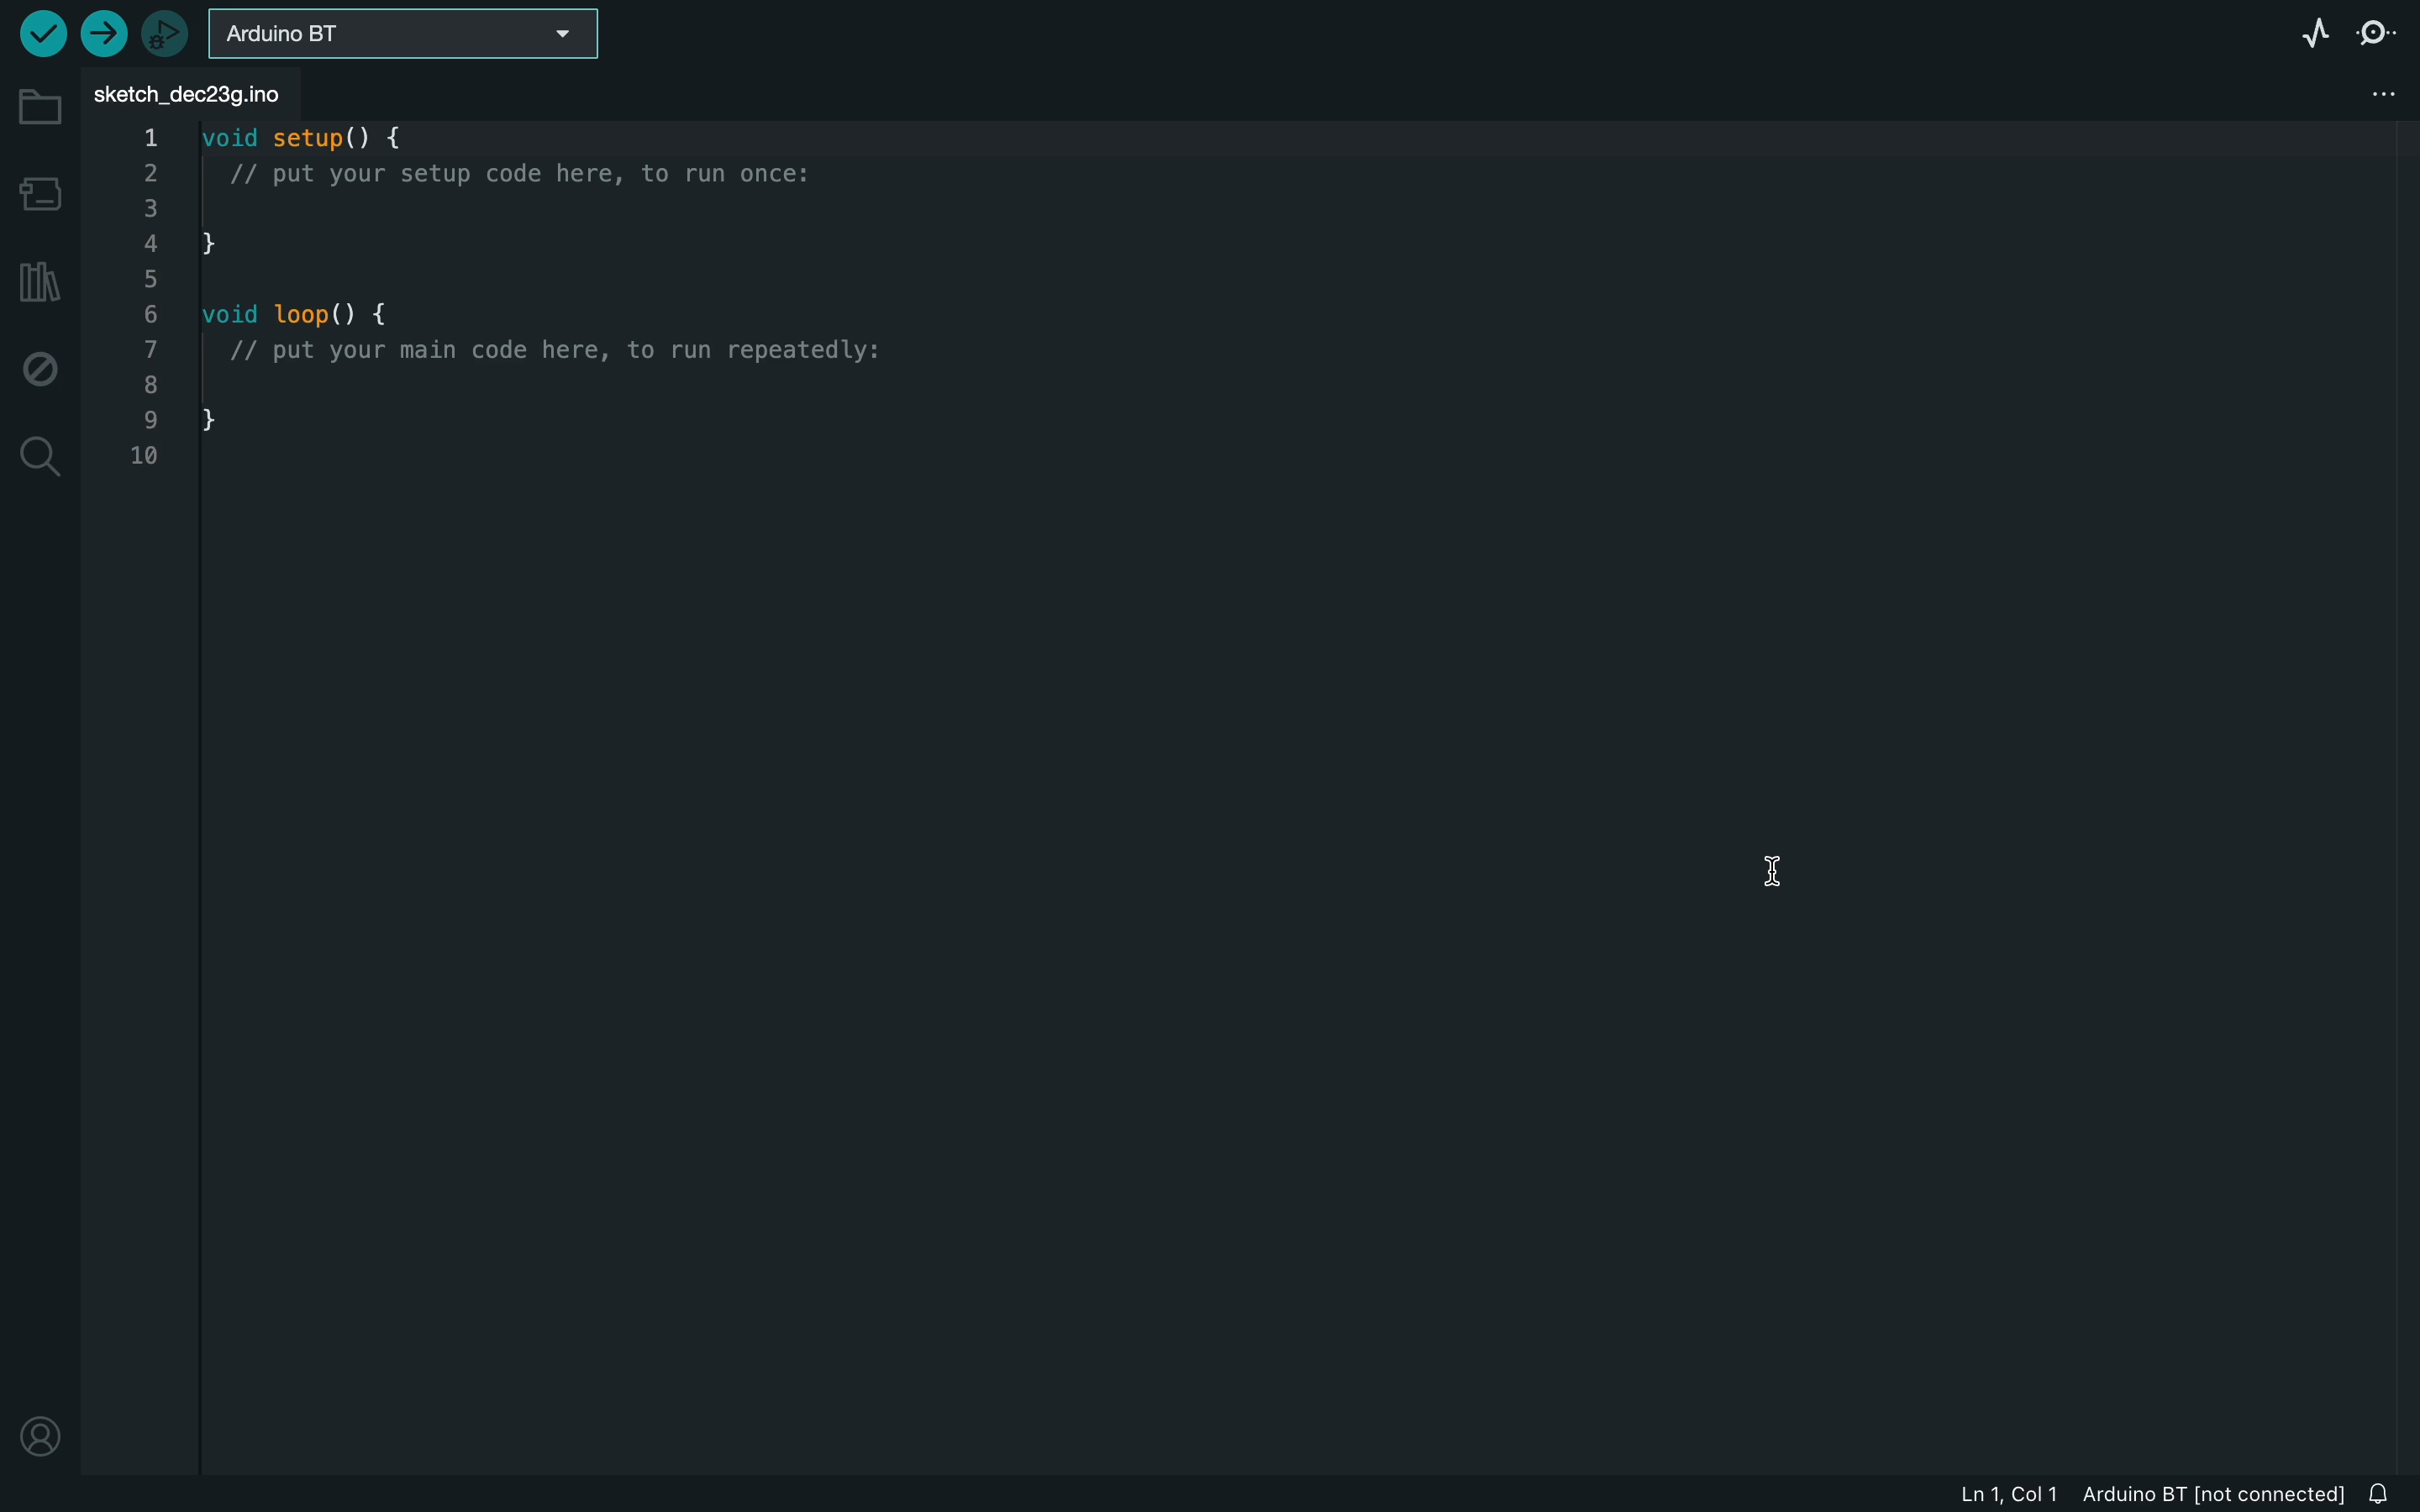  What do you see at coordinates (41, 369) in the screenshot?
I see `debug` at bounding box center [41, 369].